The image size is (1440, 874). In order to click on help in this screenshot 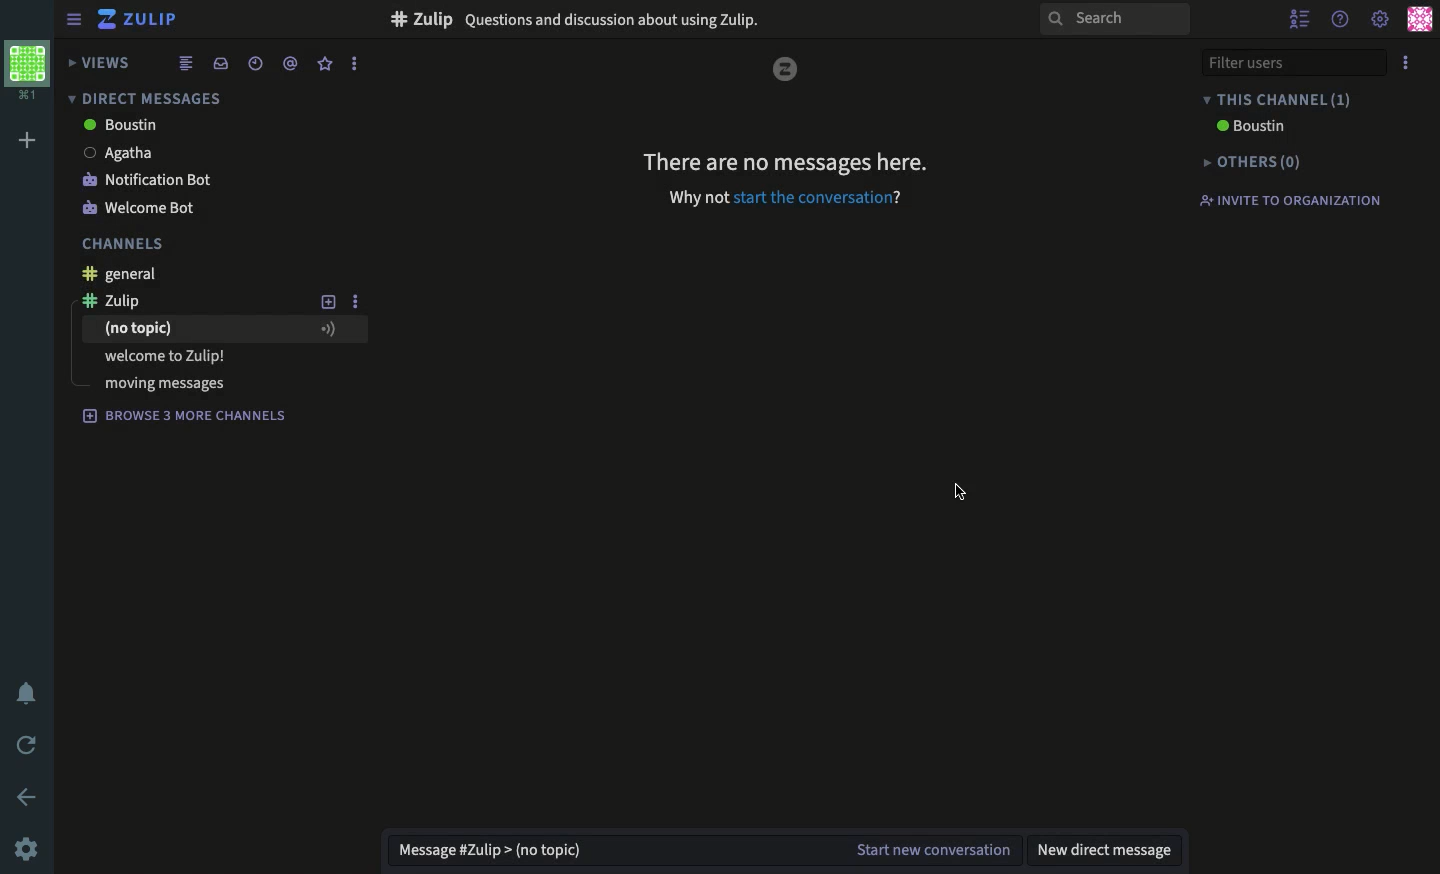, I will do `click(1339, 20)`.